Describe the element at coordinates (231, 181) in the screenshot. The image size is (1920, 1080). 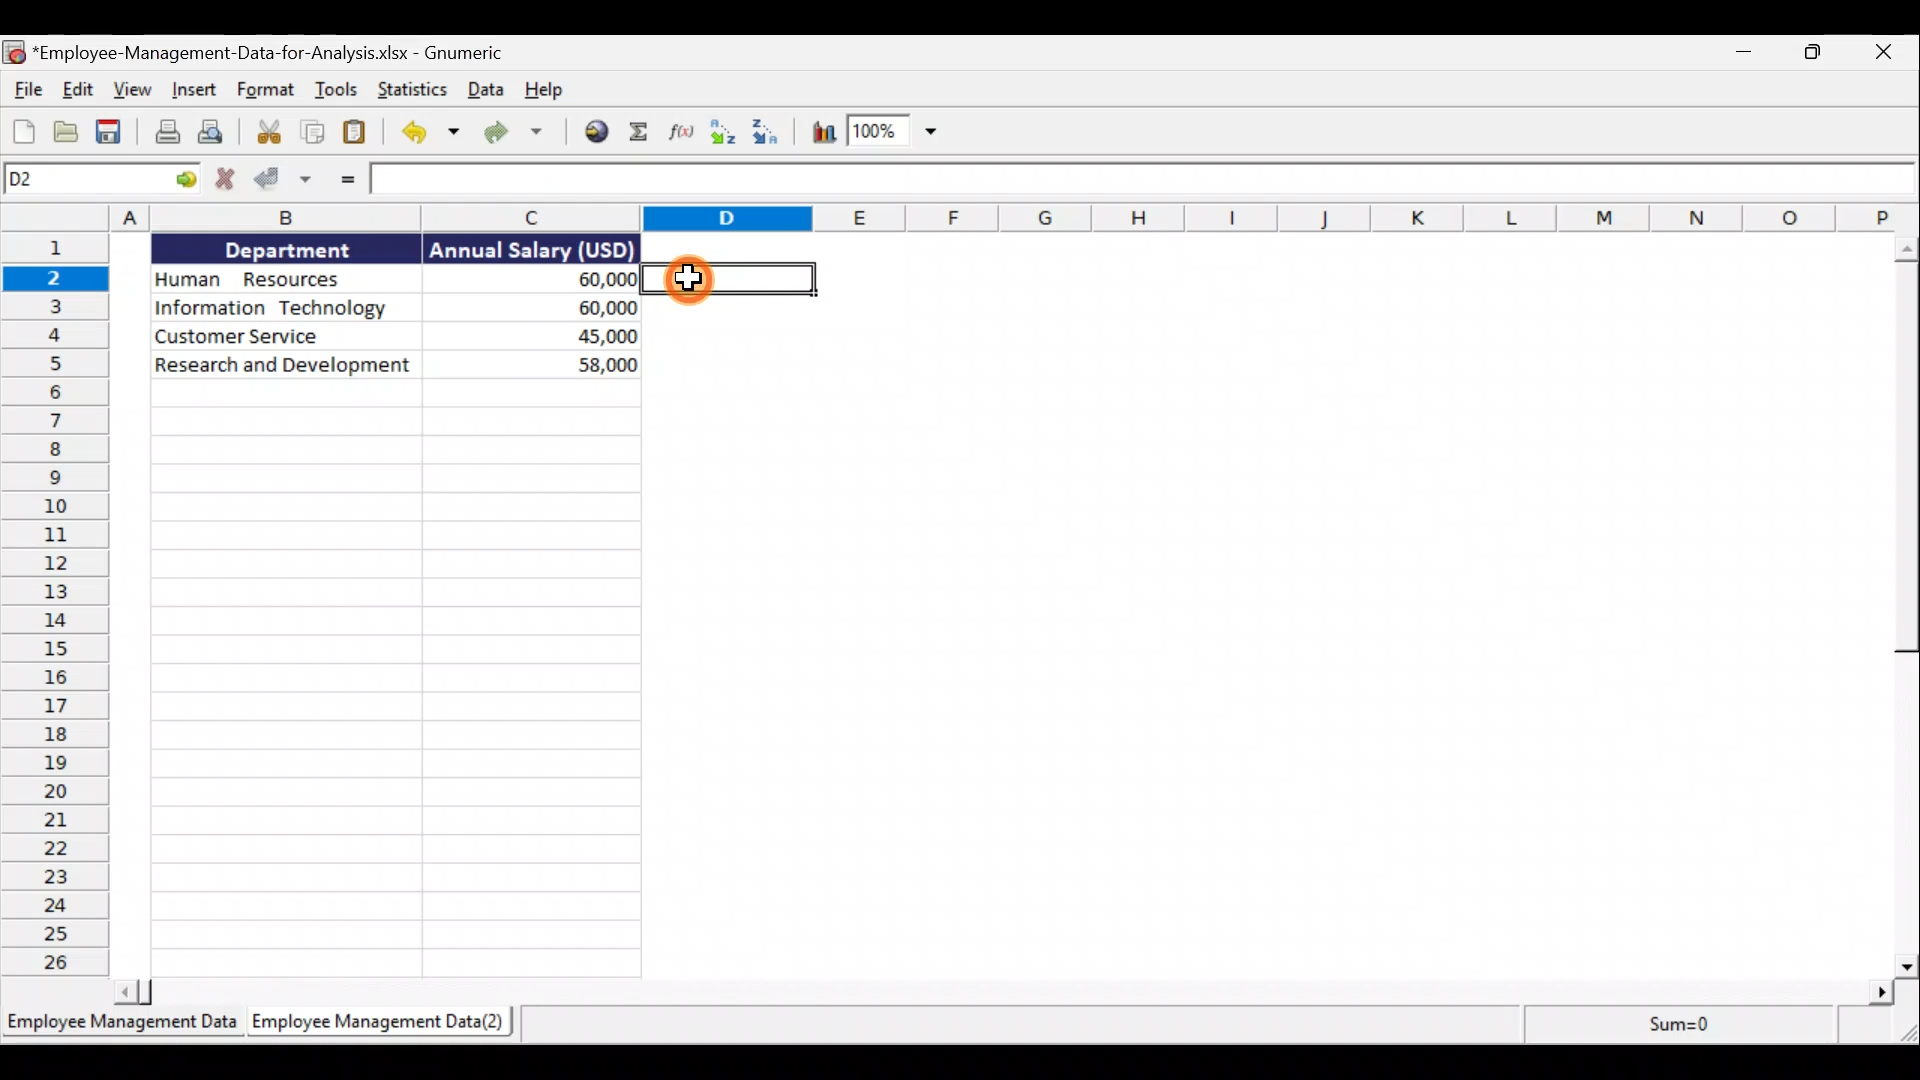
I see `Cancel change` at that location.